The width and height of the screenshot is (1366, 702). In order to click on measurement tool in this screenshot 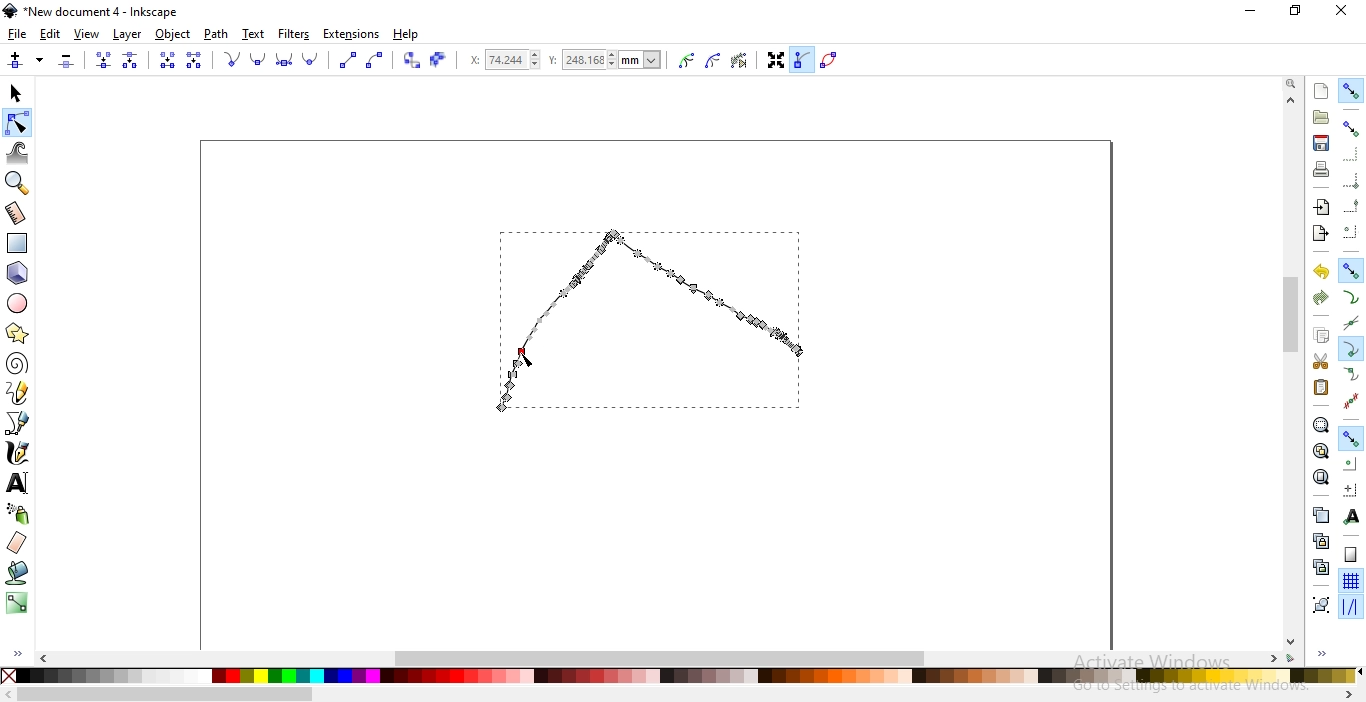, I will do `click(16, 215)`.